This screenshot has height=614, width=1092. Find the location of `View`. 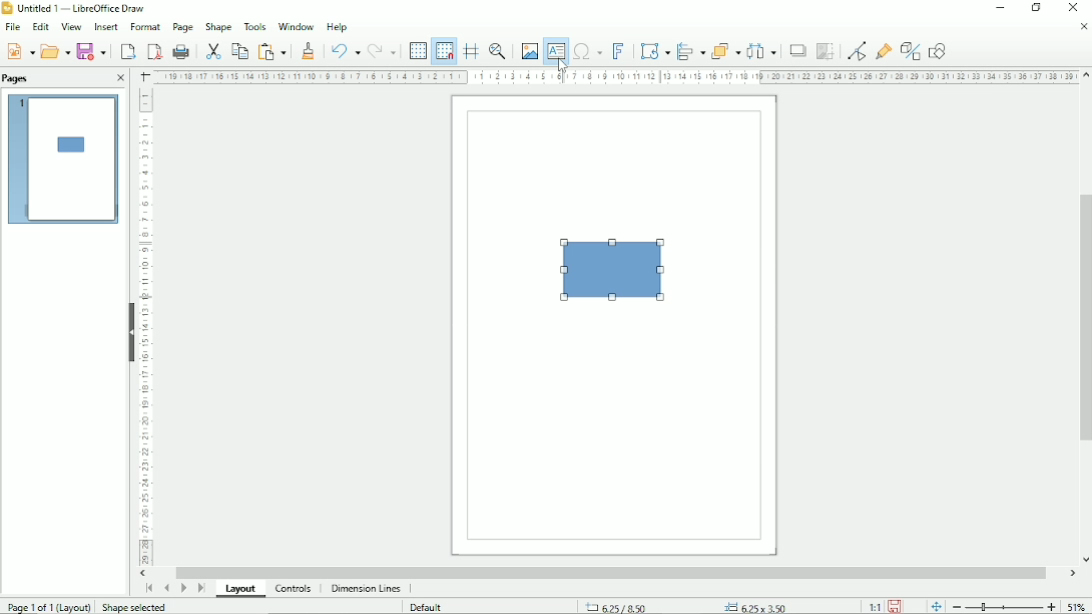

View is located at coordinates (70, 25).